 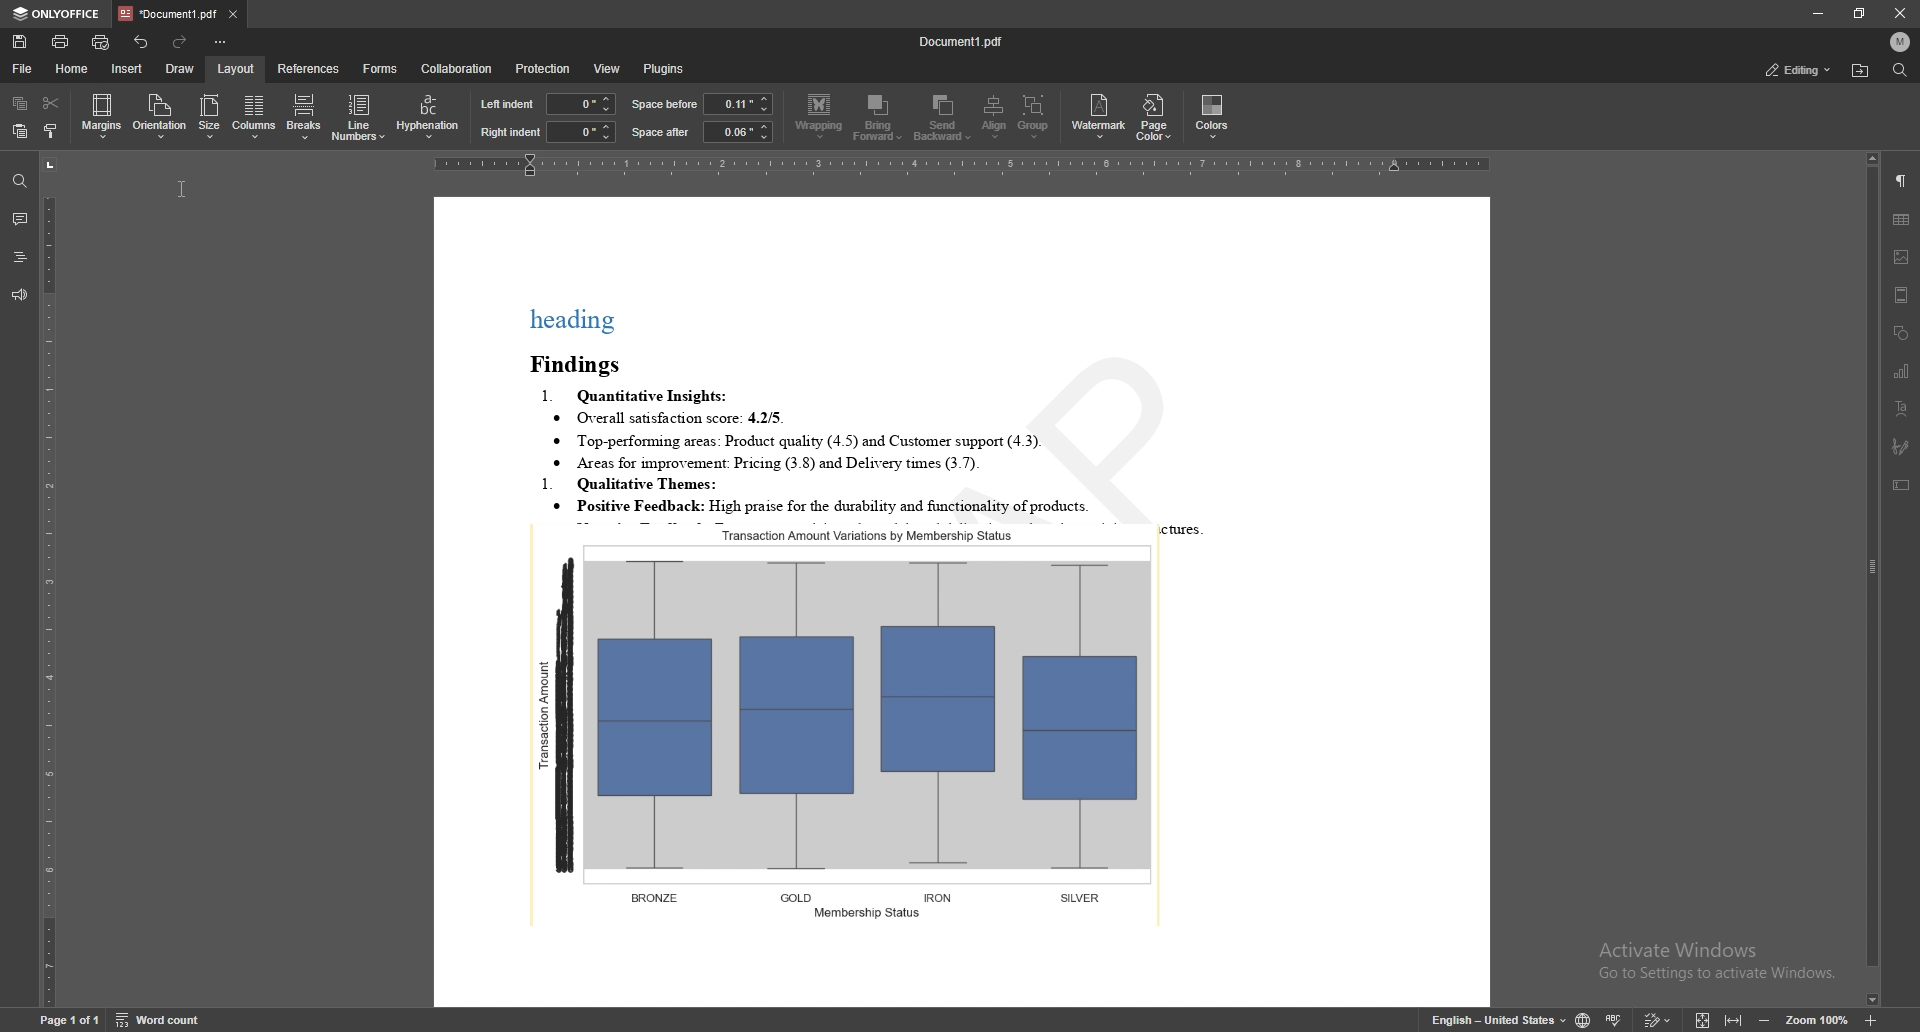 What do you see at coordinates (380, 69) in the screenshot?
I see `forms` at bounding box center [380, 69].